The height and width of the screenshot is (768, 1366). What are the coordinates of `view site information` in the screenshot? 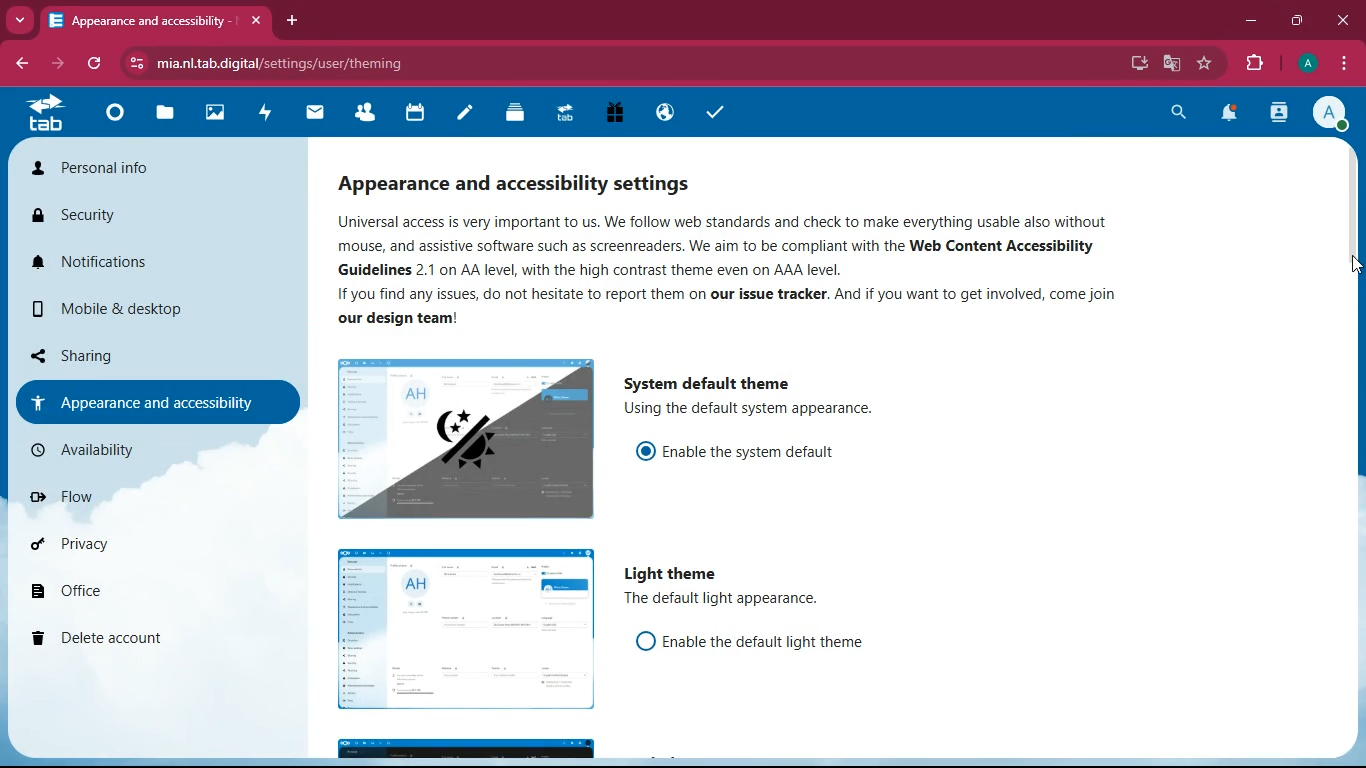 It's located at (133, 64).